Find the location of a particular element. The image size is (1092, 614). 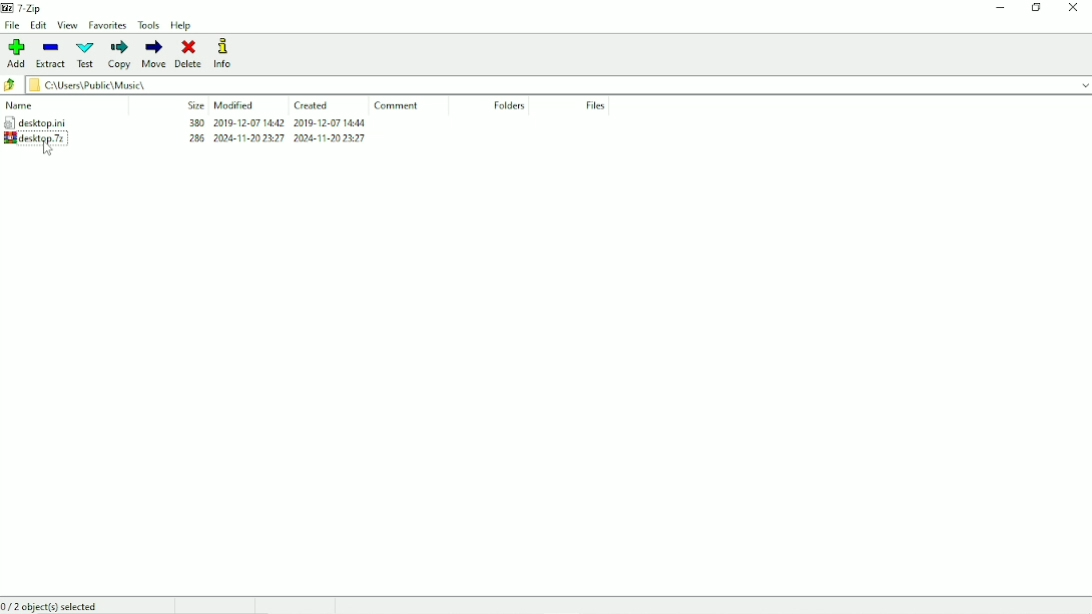

Size is located at coordinates (195, 105).